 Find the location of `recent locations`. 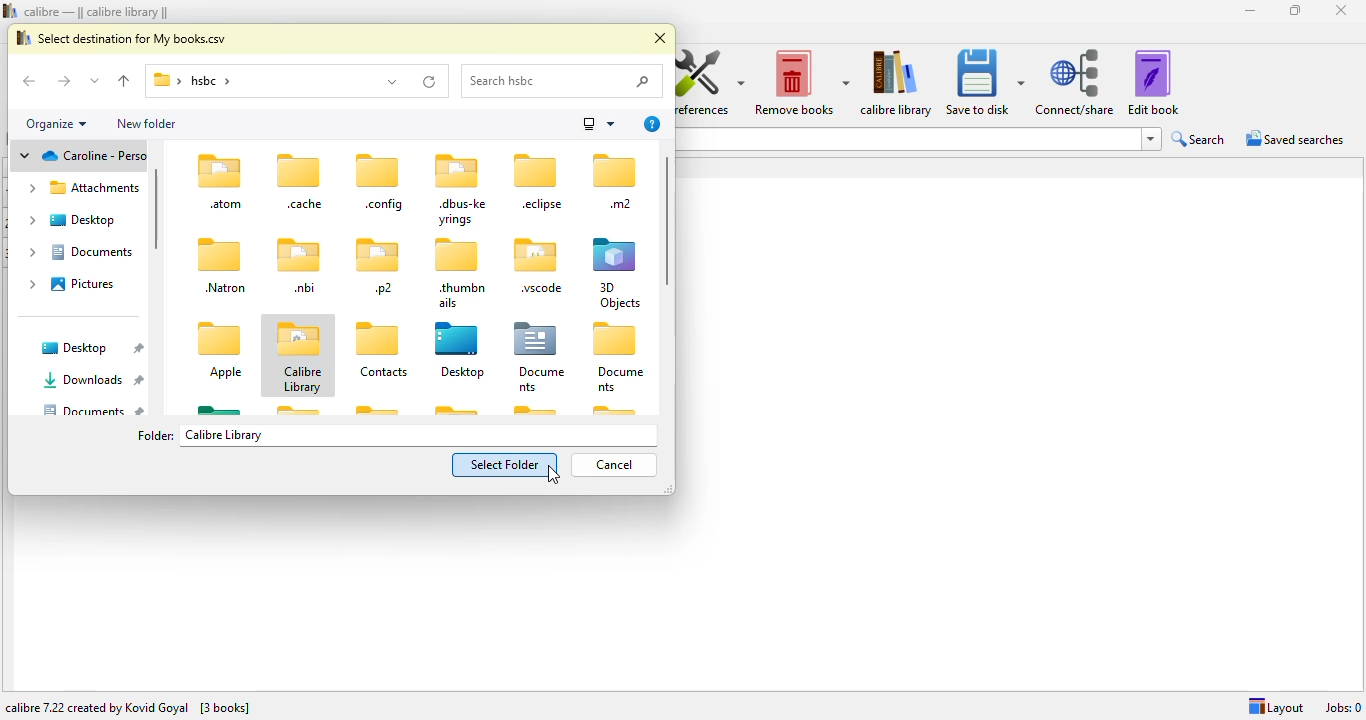

recent locations is located at coordinates (95, 80).